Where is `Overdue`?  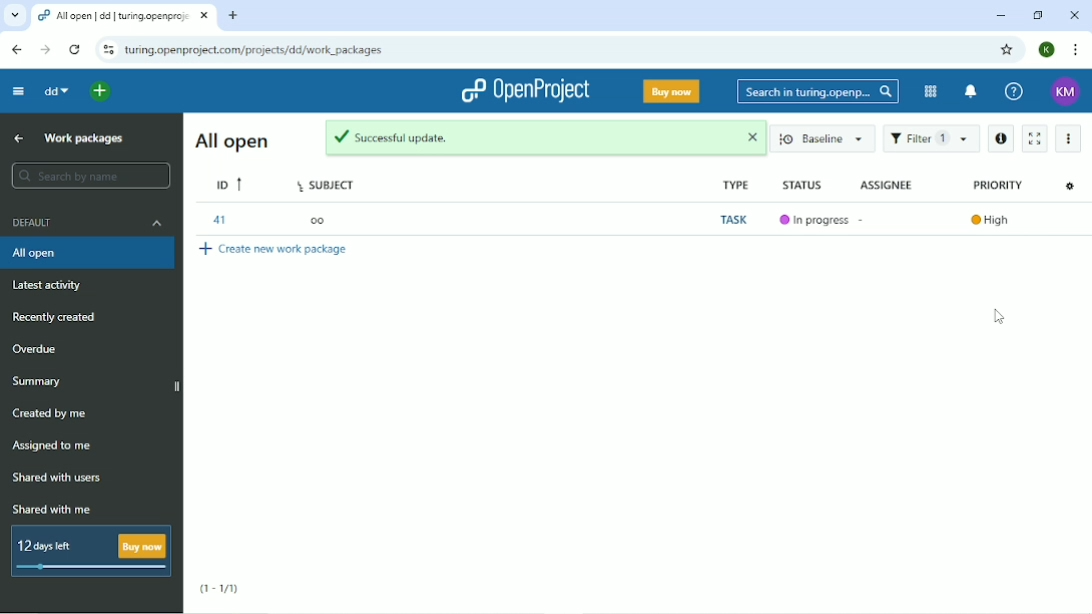
Overdue is located at coordinates (35, 350).